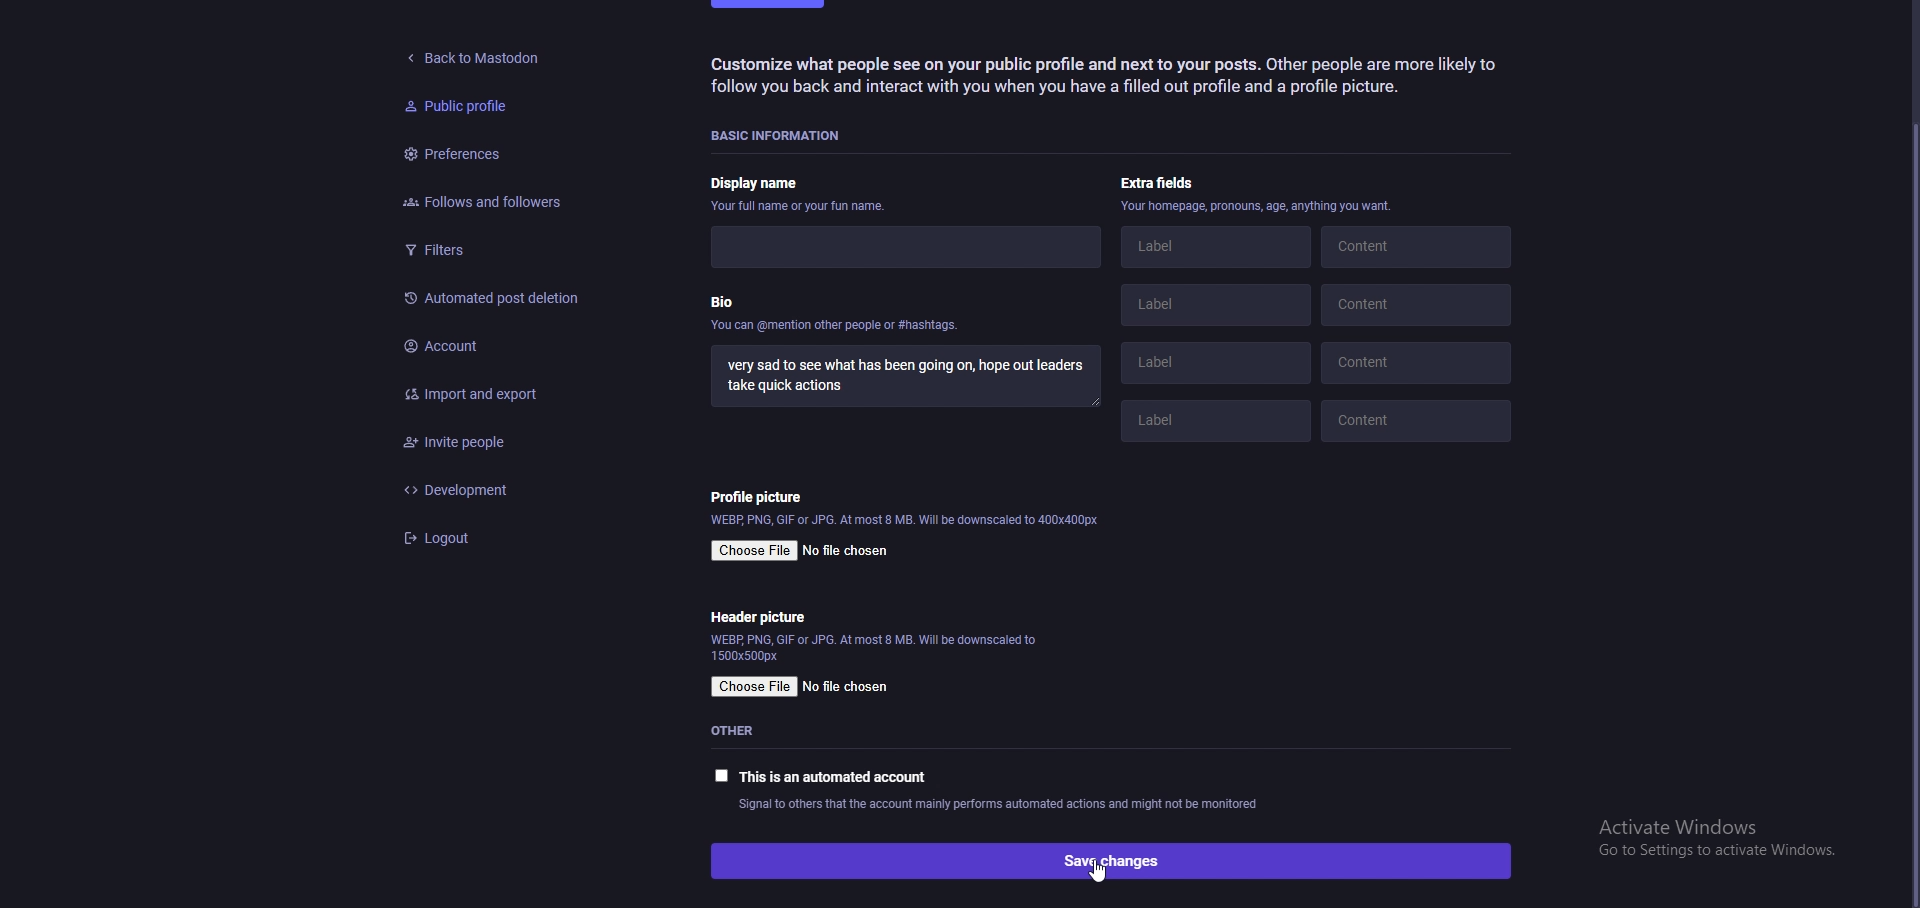  Describe the element at coordinates (1209, 425) in the screenshot. I see `label` at that location.